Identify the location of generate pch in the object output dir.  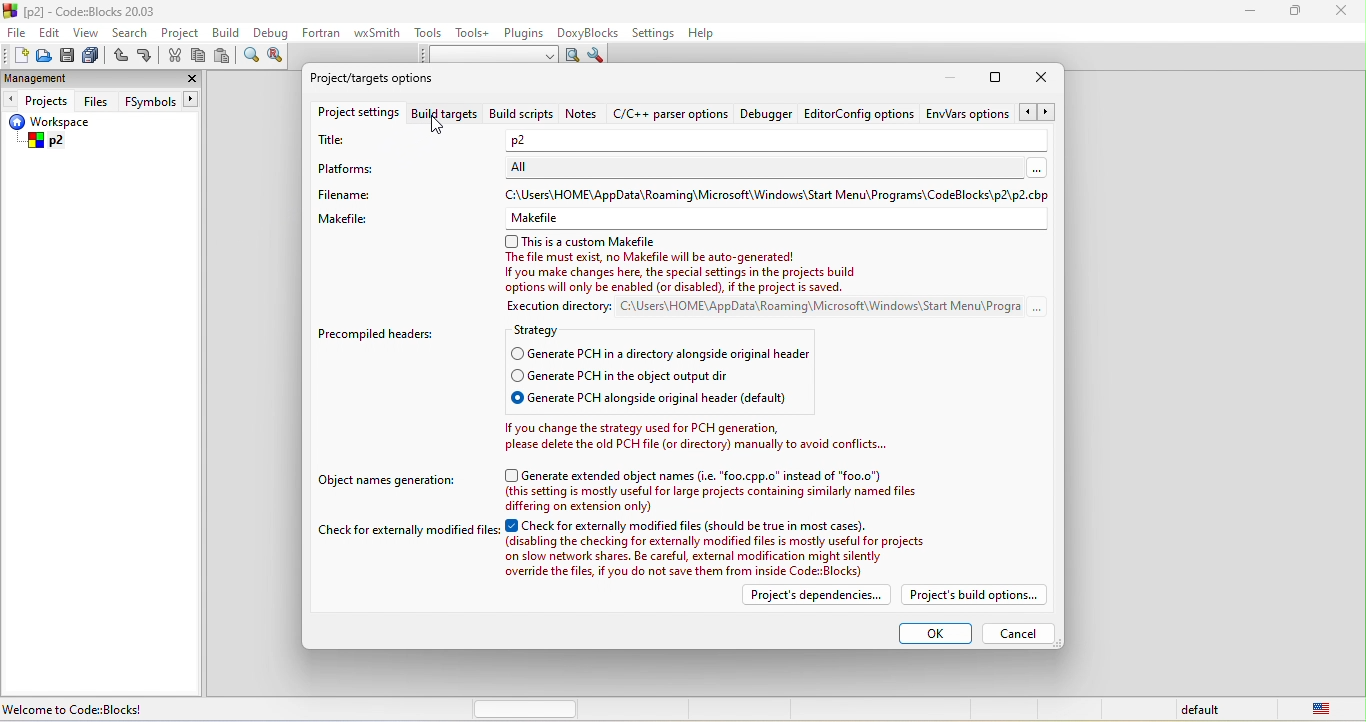
(663, 375).